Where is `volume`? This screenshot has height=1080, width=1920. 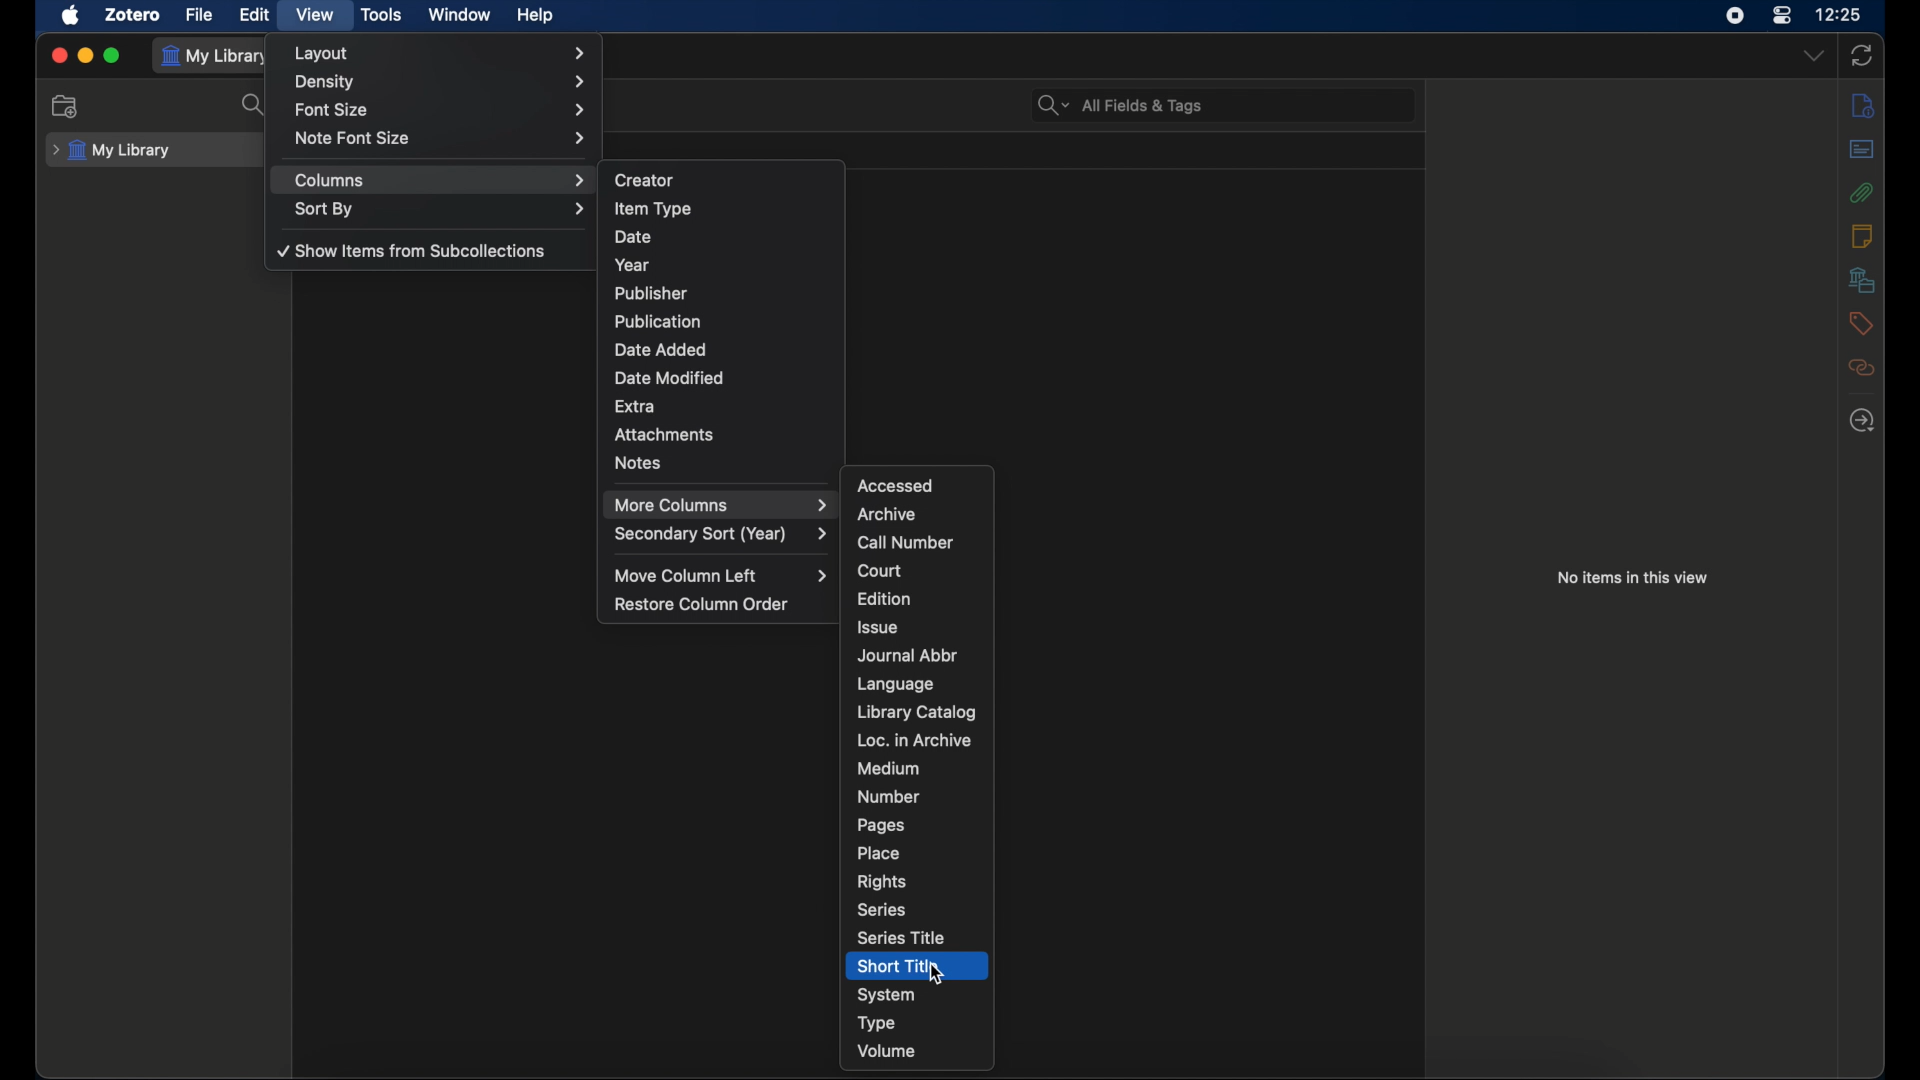
volume is located at coordinates (887, 1050).